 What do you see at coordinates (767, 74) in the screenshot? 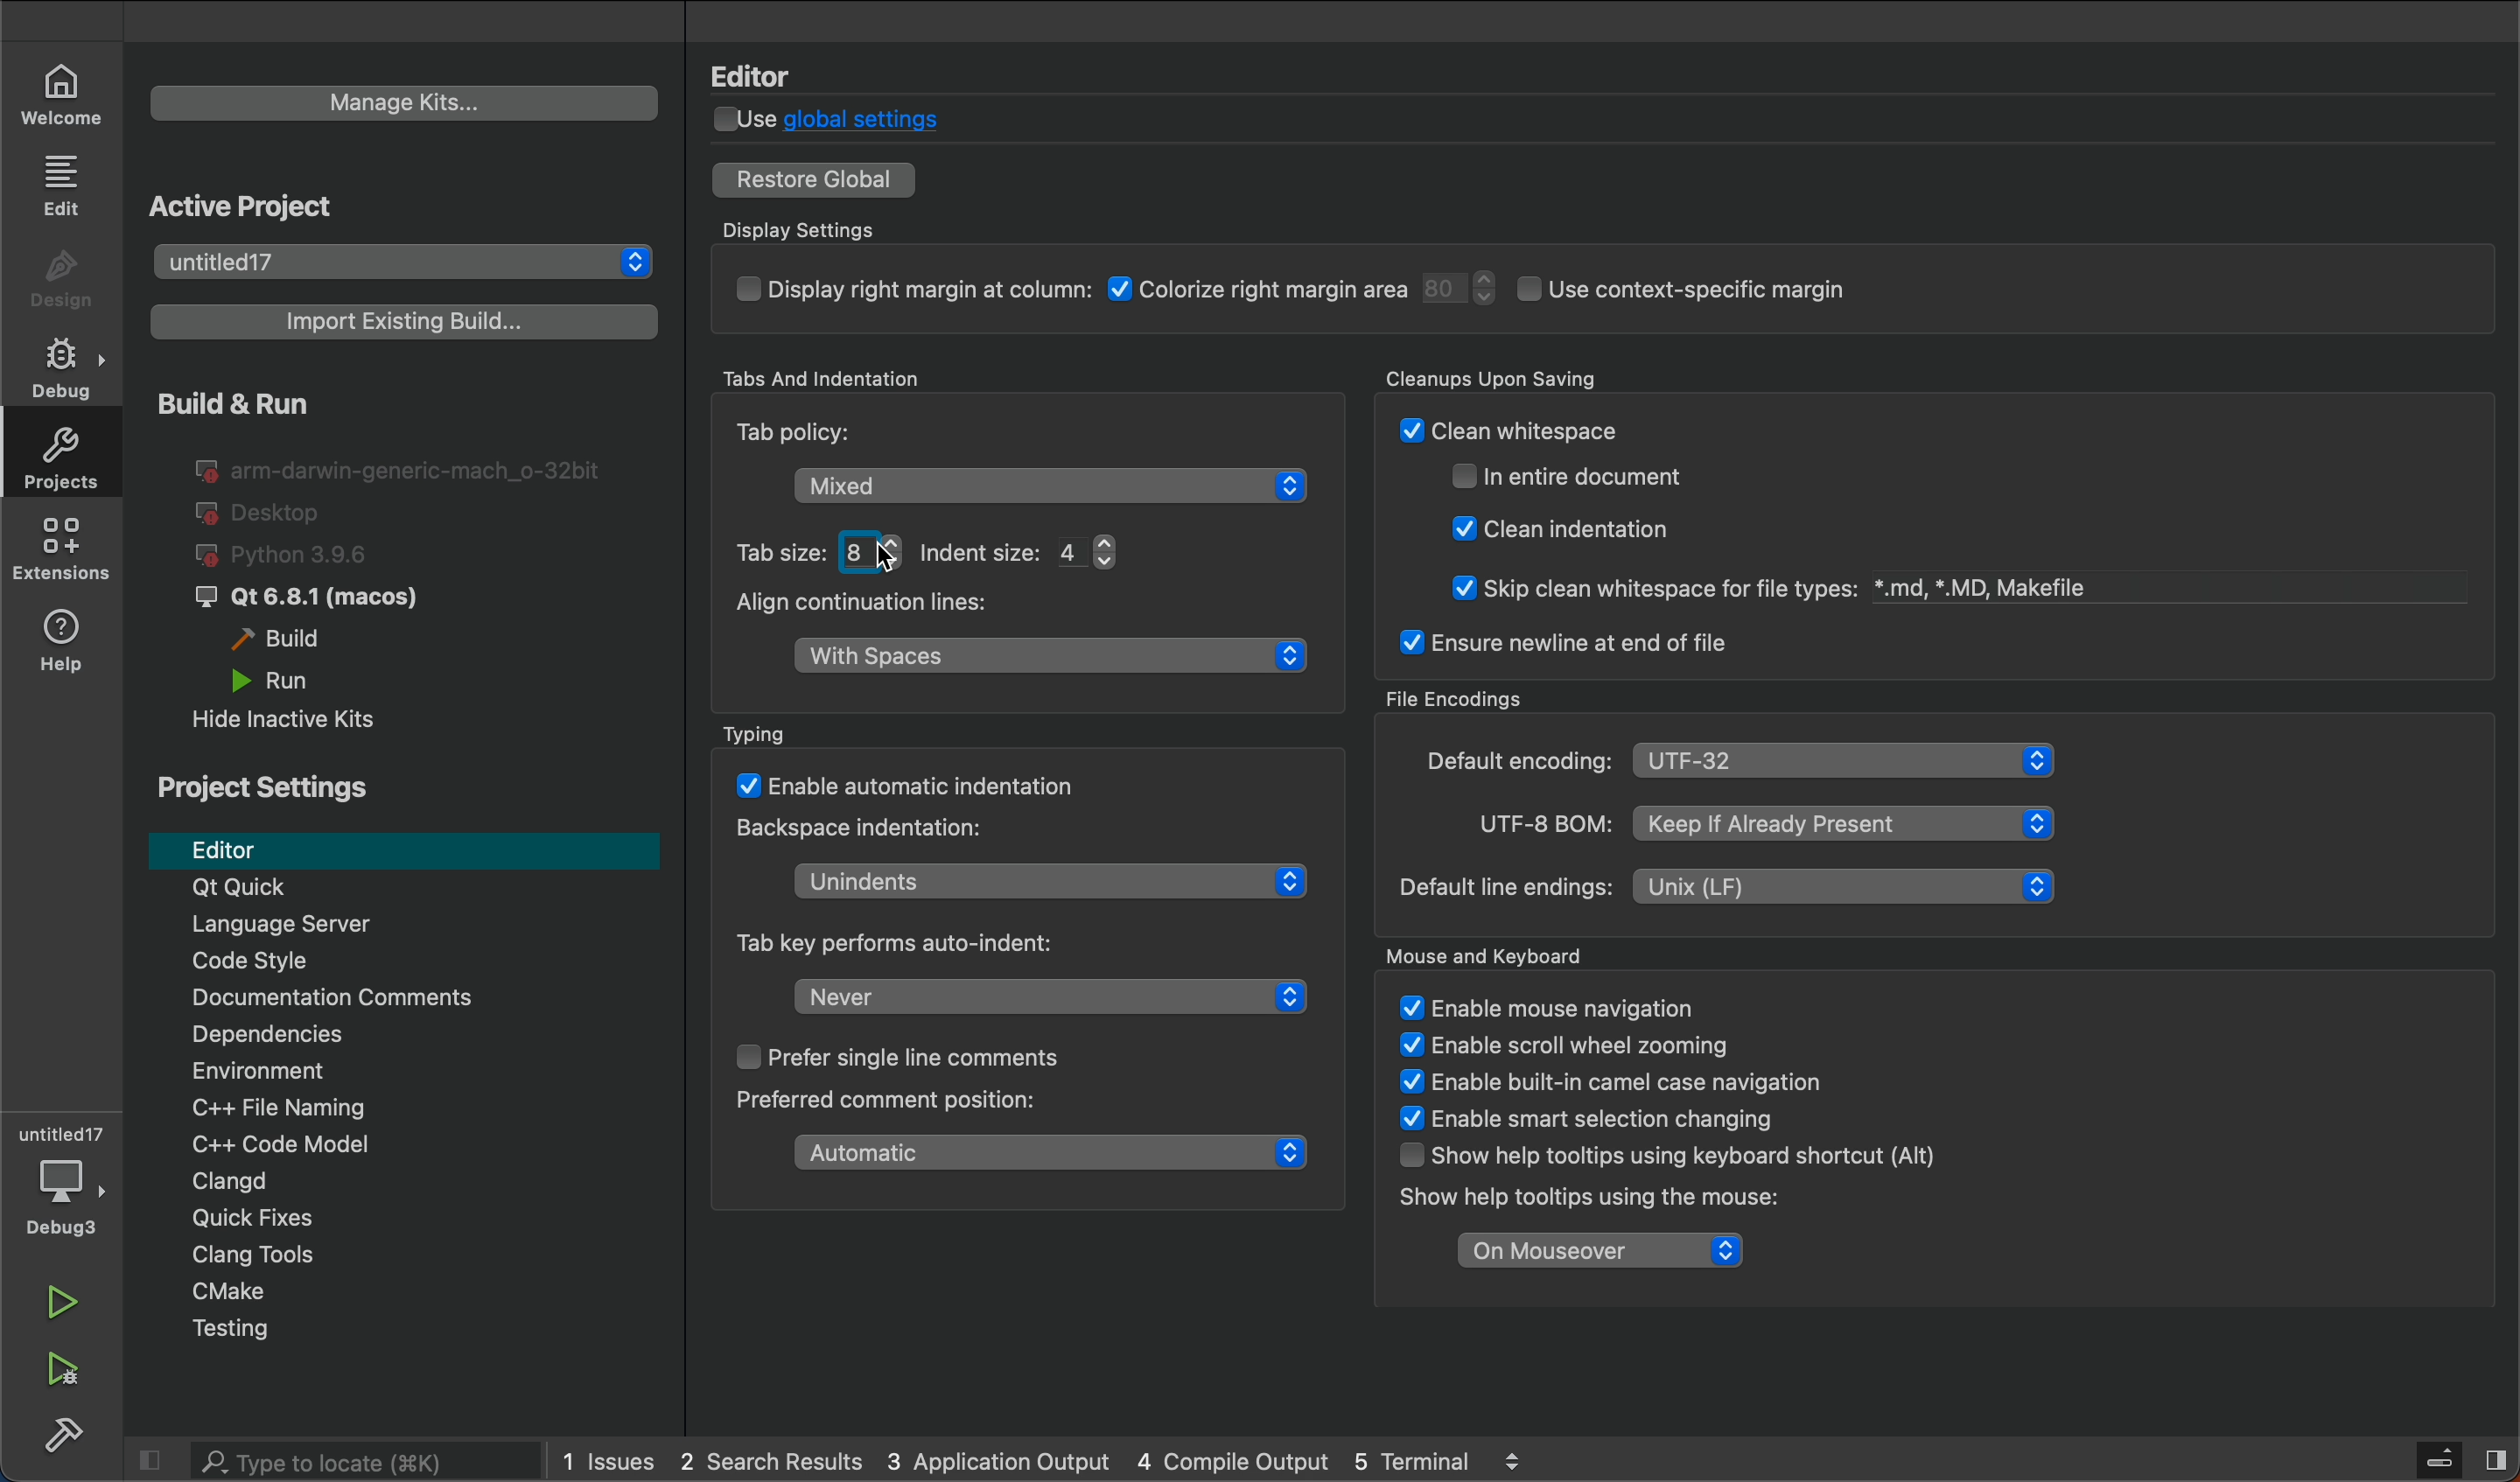
I see `Editor` at bounding box center [767, 74].